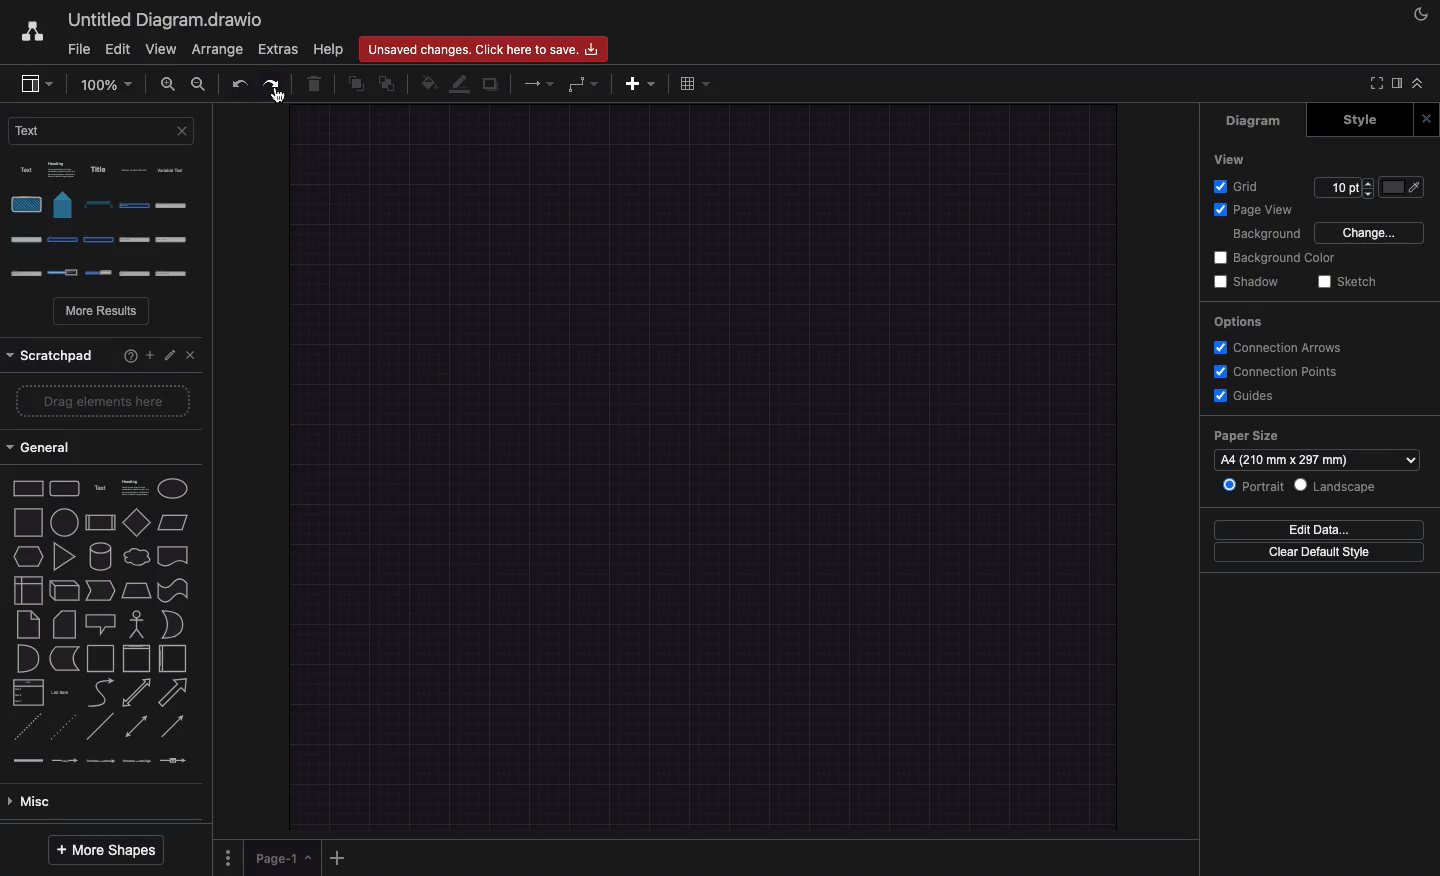 The image size is (1440, 876). I want to click on Connection arrows, so click(1277, 347).